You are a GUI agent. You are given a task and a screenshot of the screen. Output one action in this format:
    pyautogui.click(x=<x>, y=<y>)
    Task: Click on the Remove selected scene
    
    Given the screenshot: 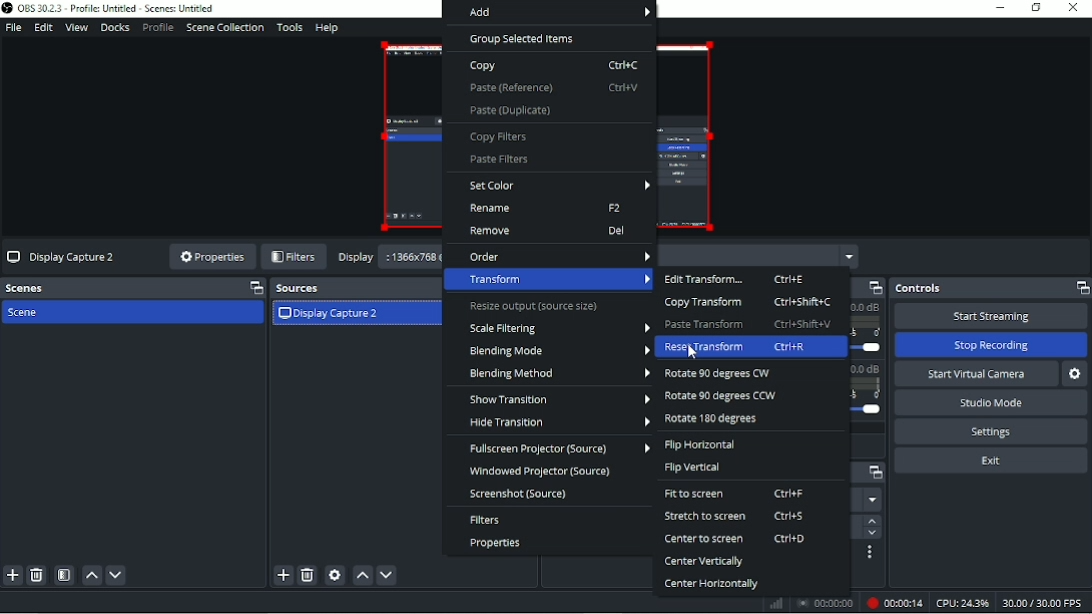 What is the action you would take?
    pyautogui.click(x=37, y=575)
    